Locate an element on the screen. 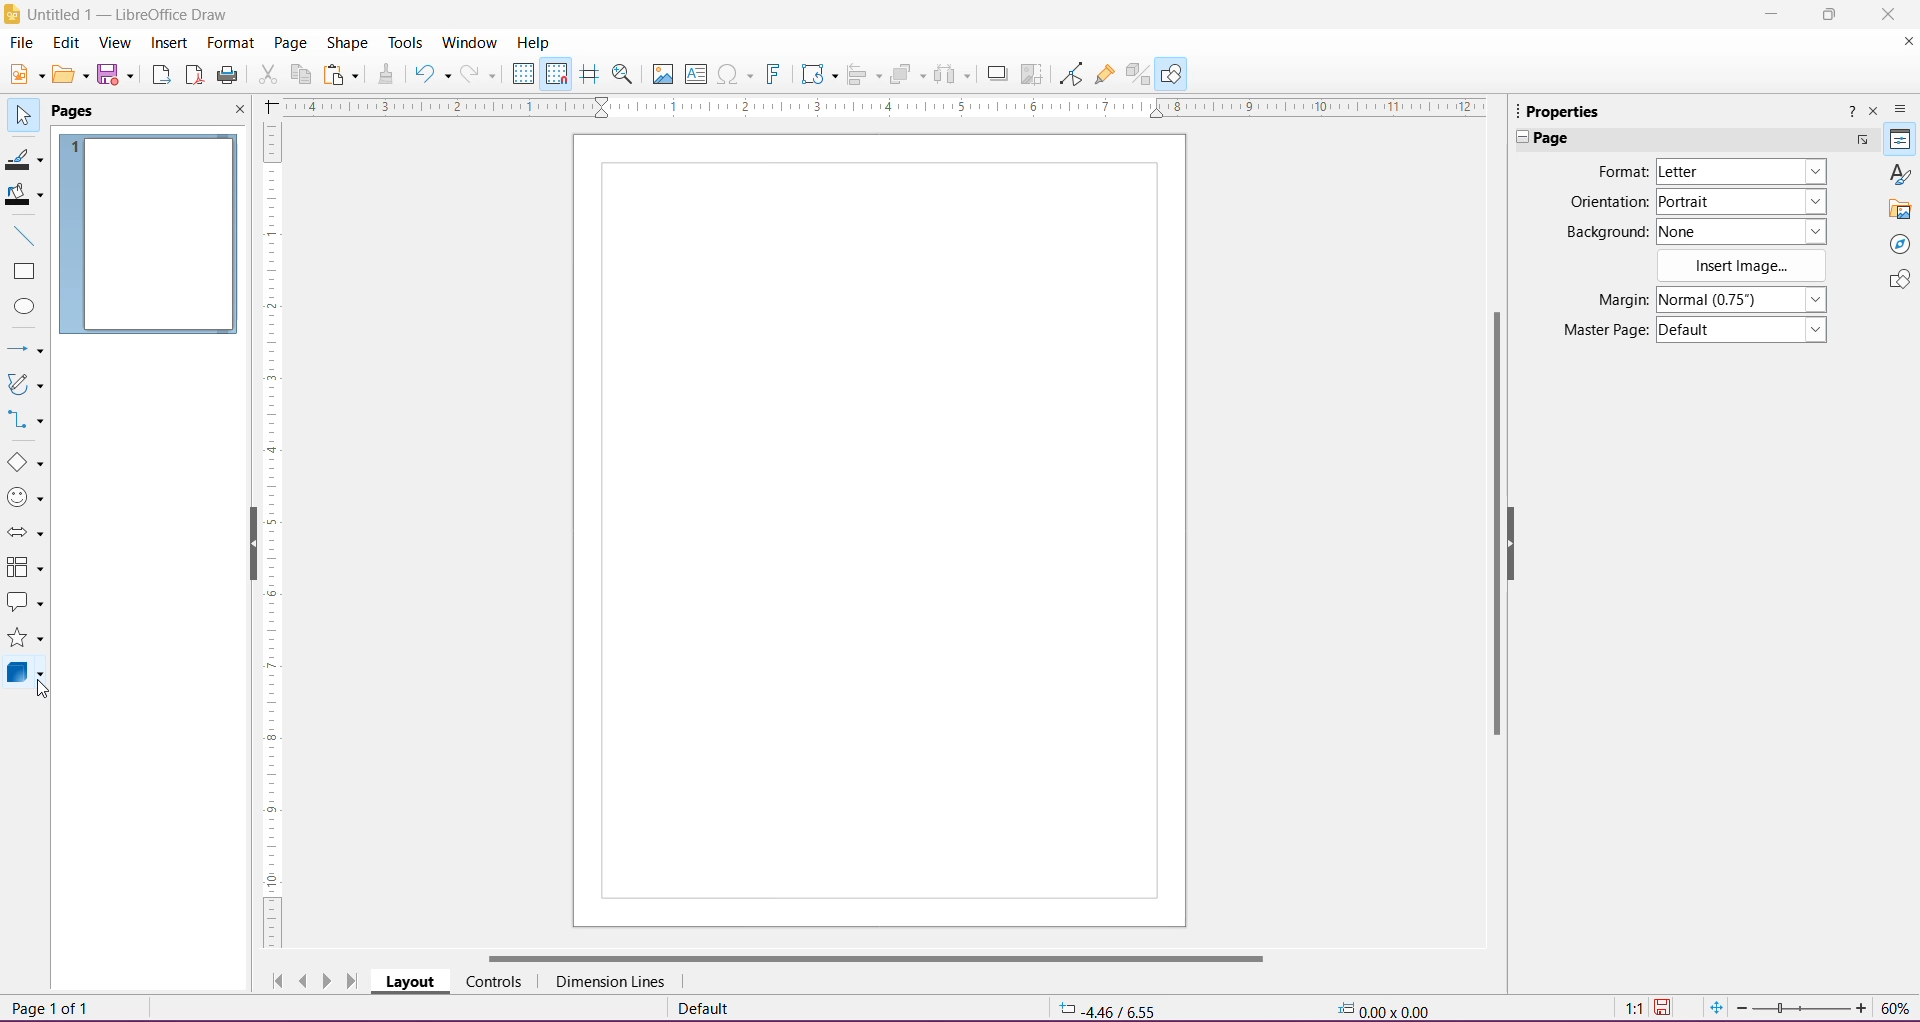 The image size is (1920, 1022). Basic Shapes is located at coordinates (25, 462).